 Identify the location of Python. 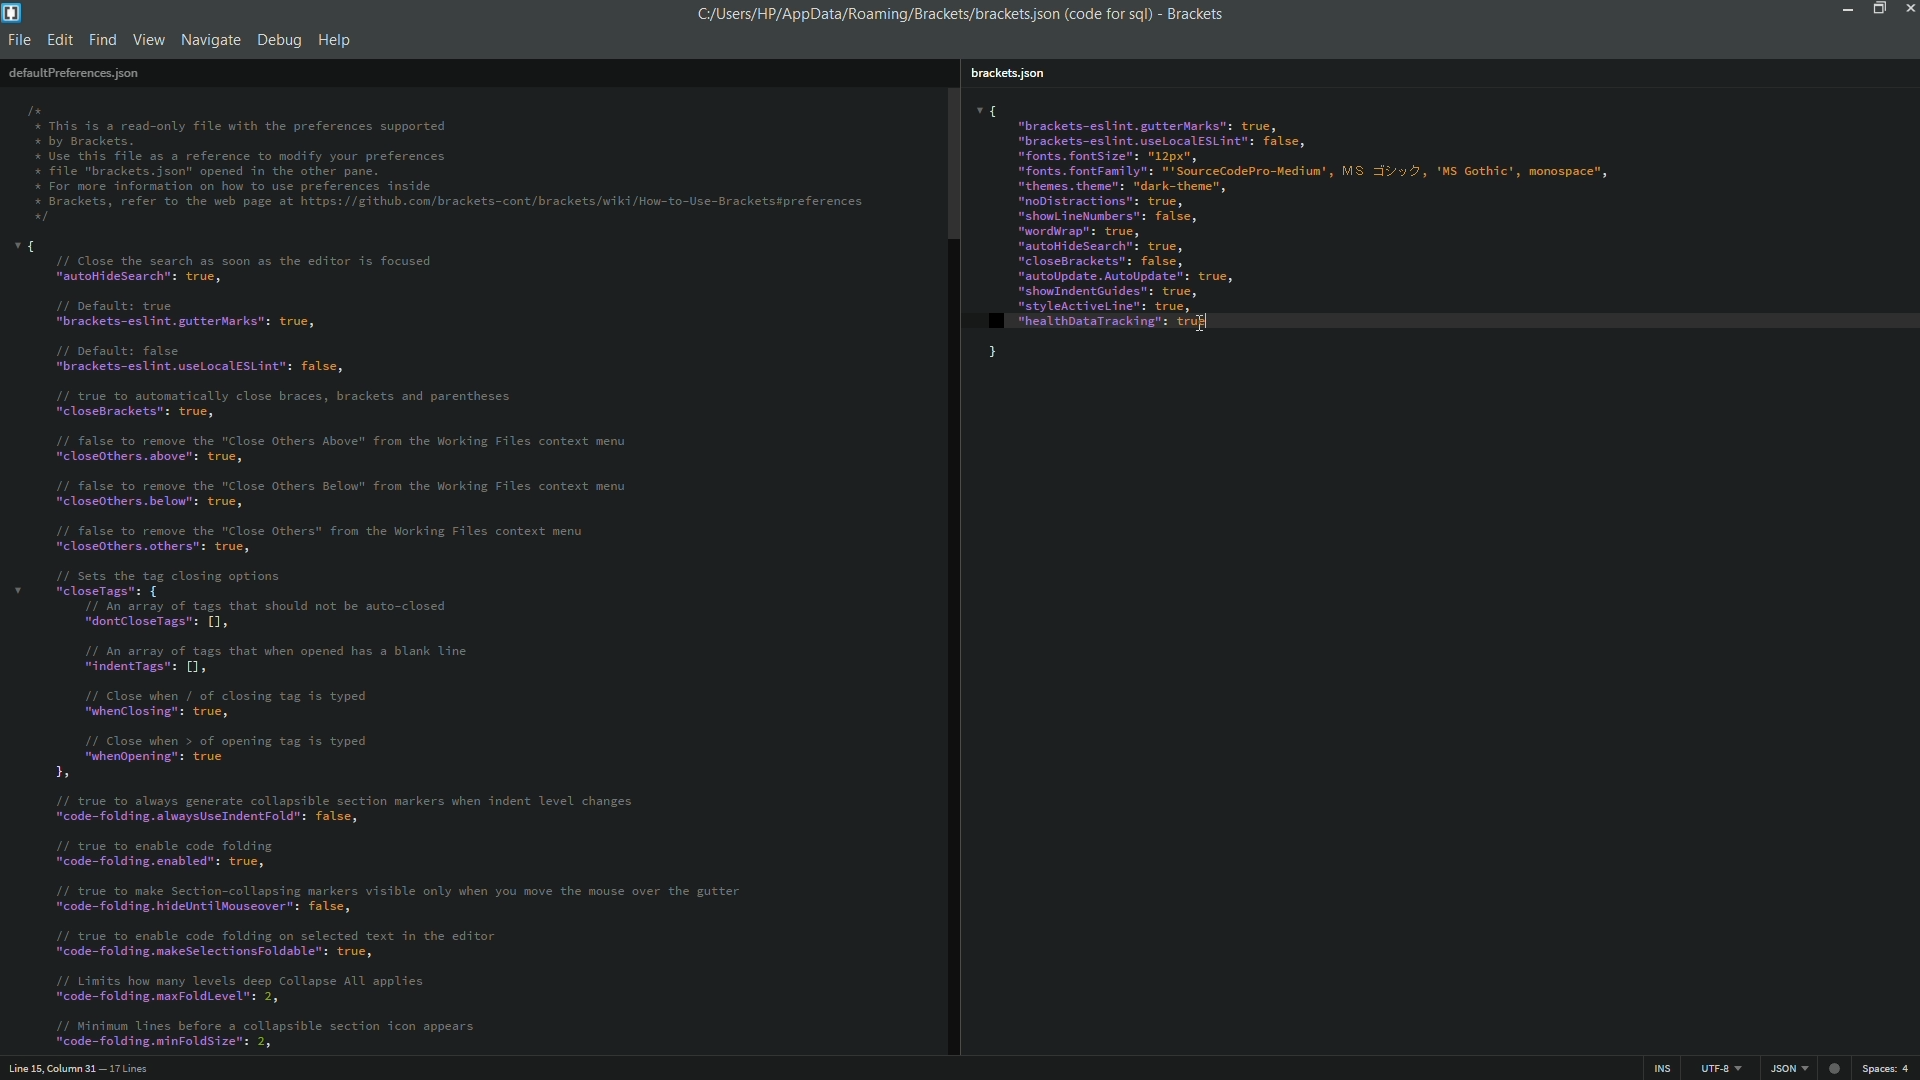
(1786, 1069).